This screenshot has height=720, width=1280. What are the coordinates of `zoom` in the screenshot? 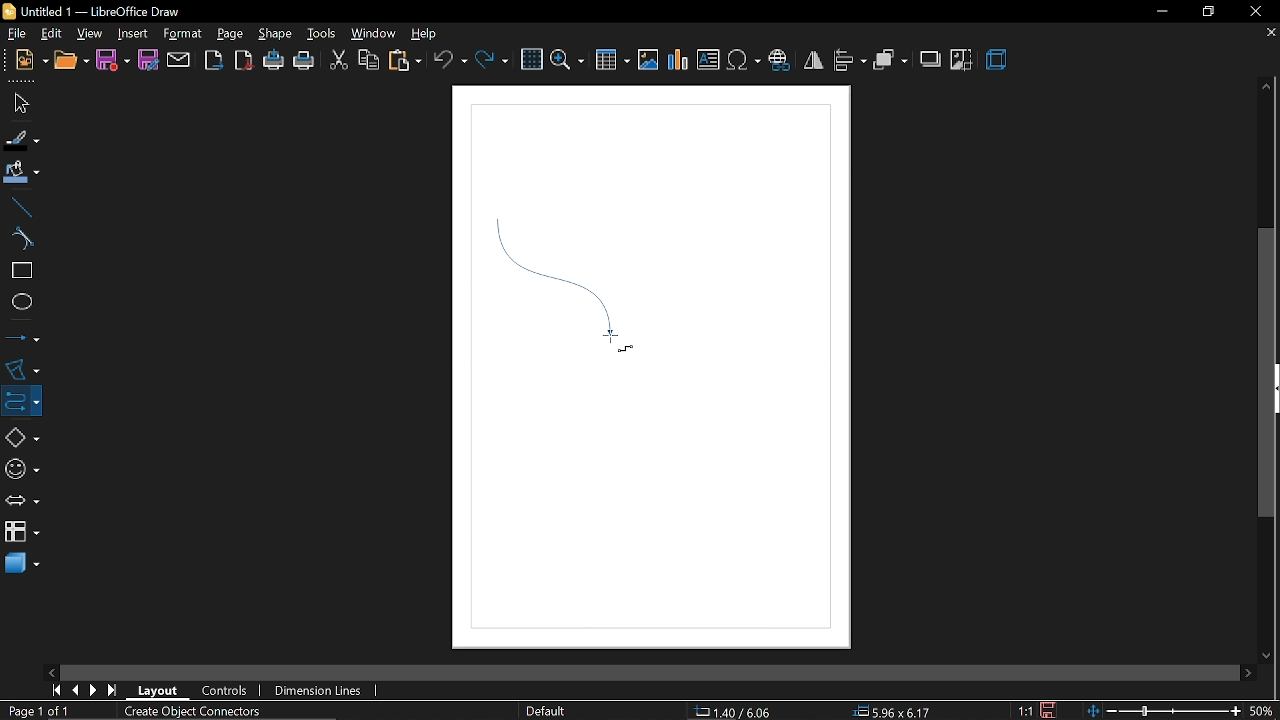 It's located at (567, 60).